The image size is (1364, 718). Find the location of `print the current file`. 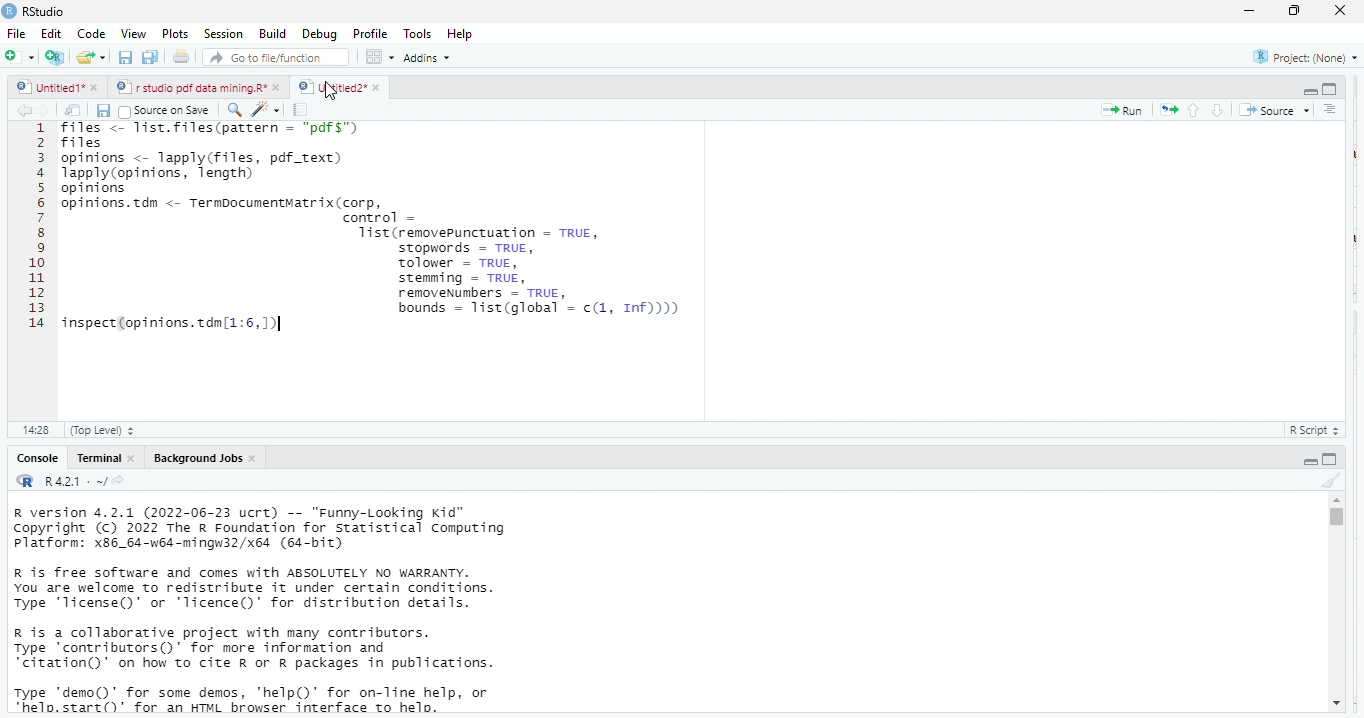

print the current file is located at coordinates (182, 58).